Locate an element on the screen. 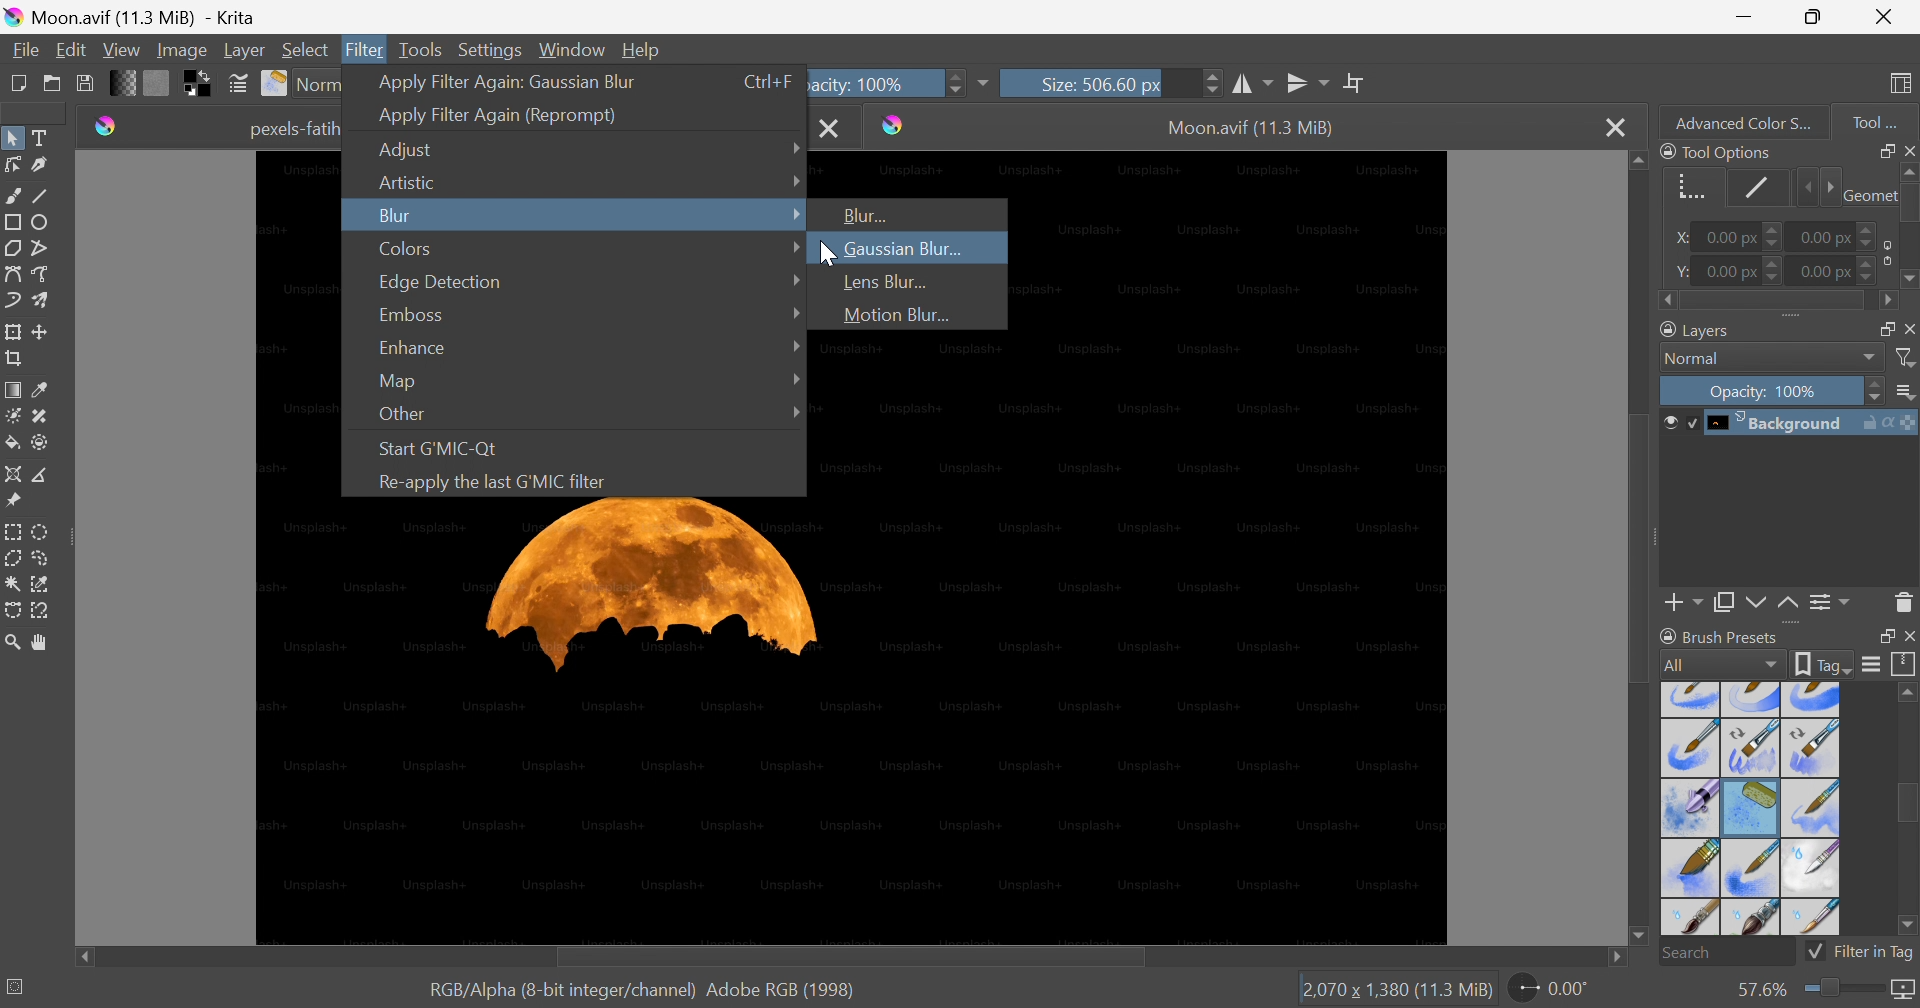 The height and width of the screenshot is (1008, 1920). Scroll up is located at coordinates (1908, 170).